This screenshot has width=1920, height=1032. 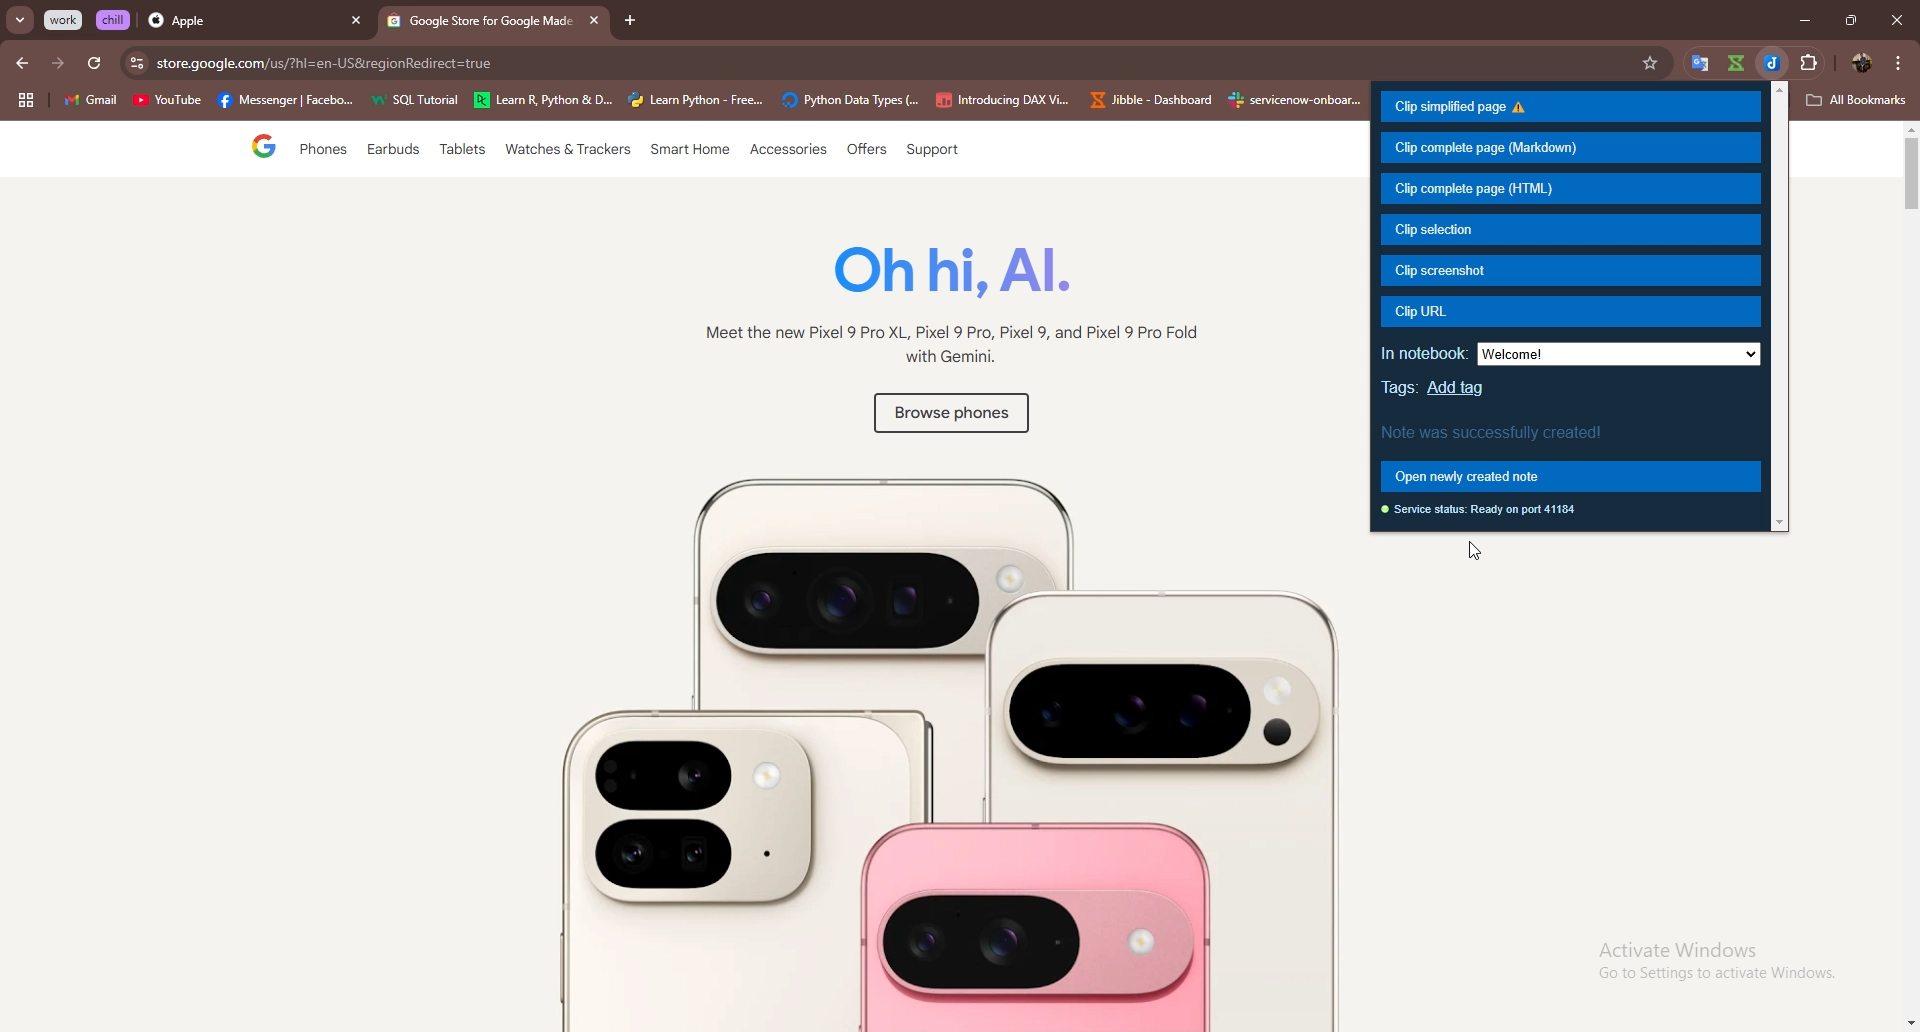 I want to click on favorites, so click(x=1653, y=63).